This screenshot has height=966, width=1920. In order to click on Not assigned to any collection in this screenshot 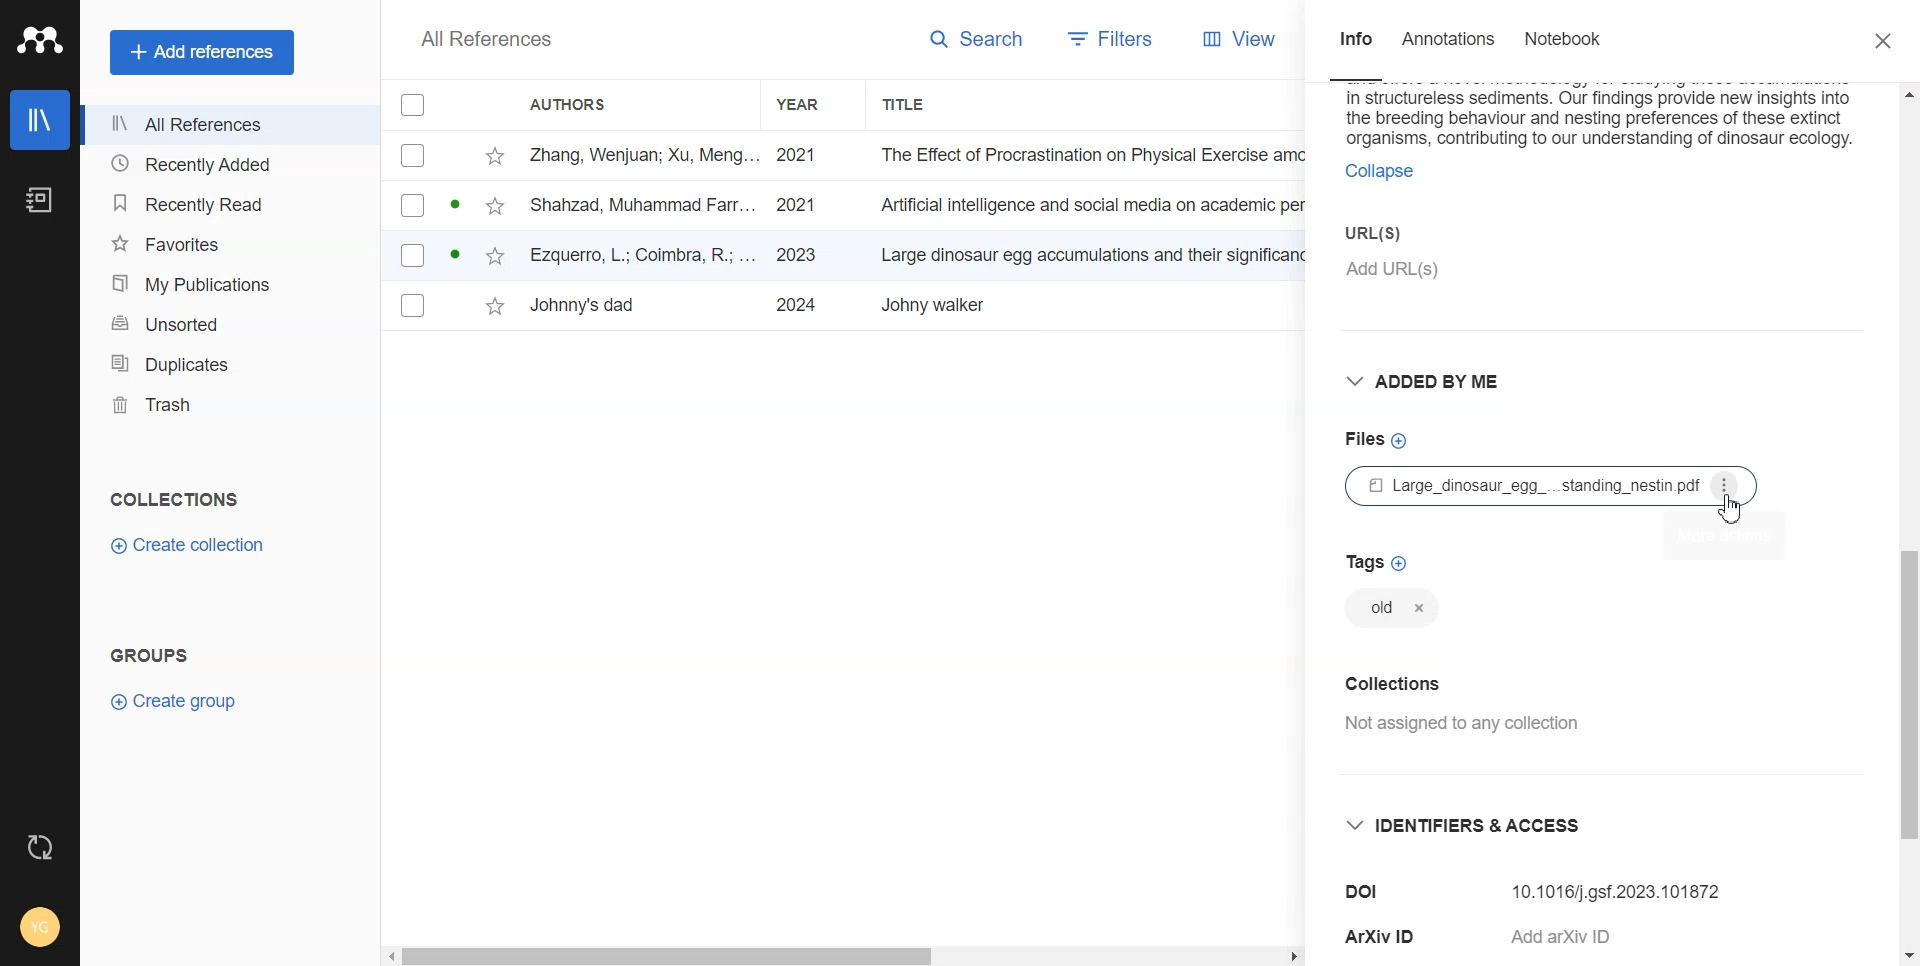, I will do `click(1471, 726)`.